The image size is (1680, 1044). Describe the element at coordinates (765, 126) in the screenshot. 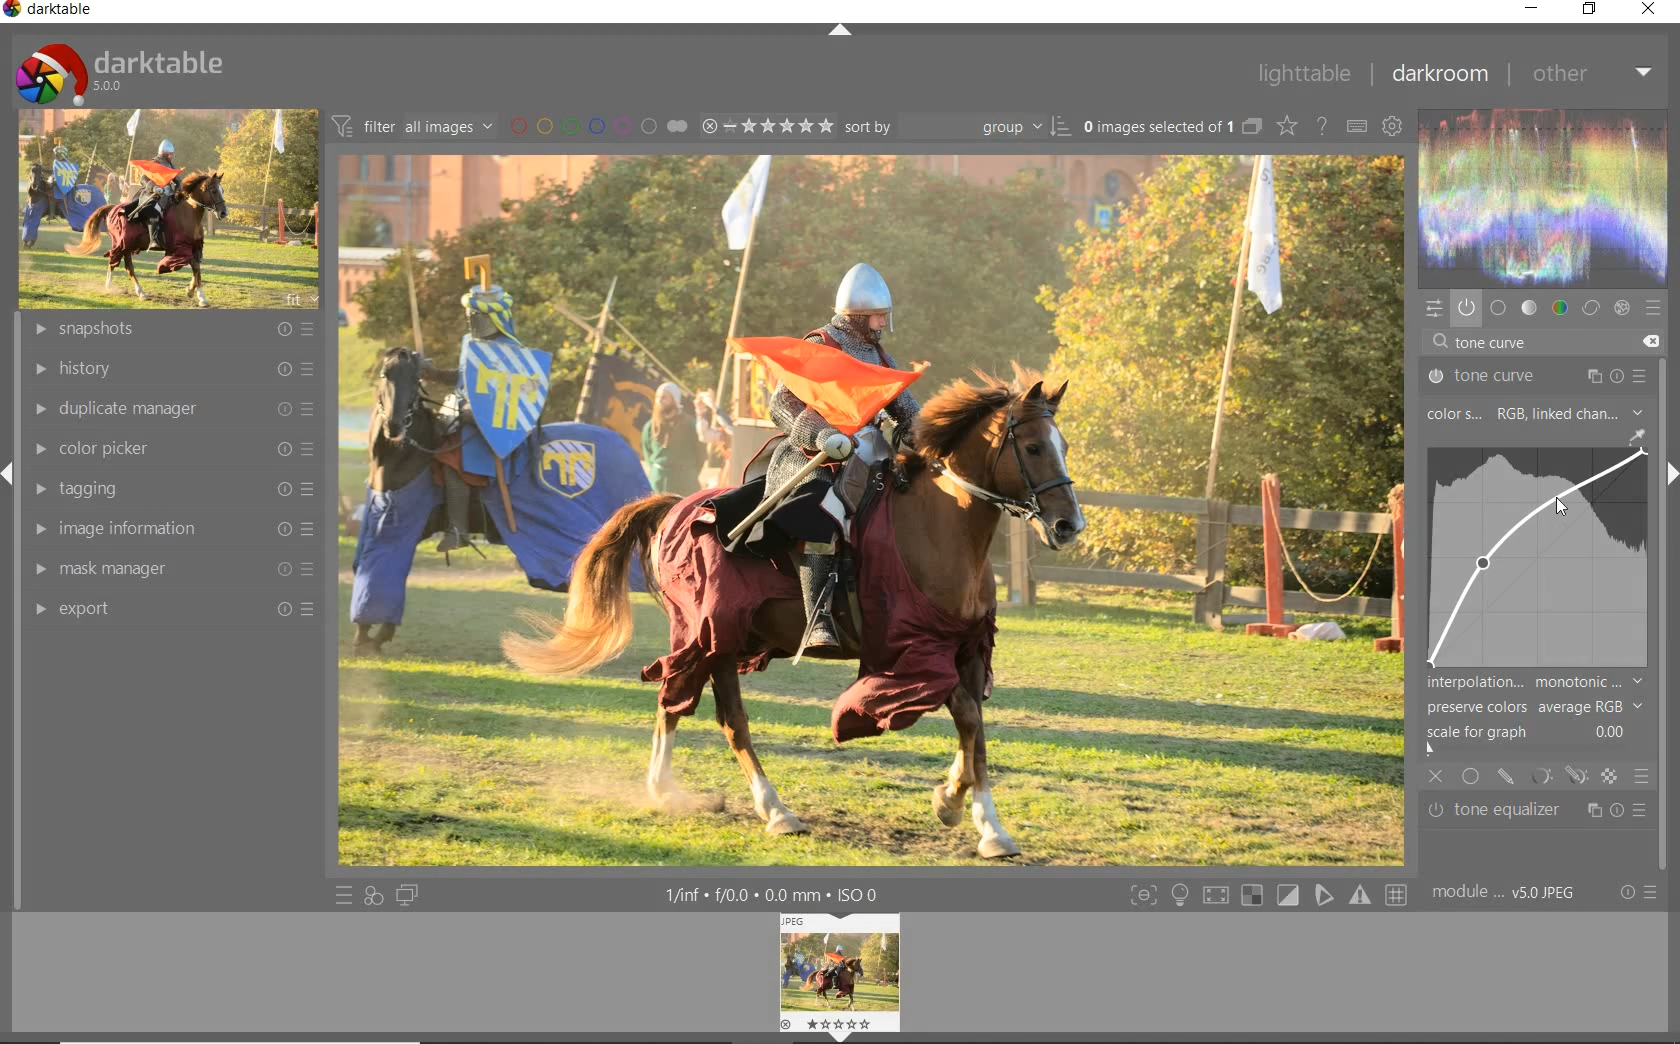

I see `selected Image range rating` at that location.